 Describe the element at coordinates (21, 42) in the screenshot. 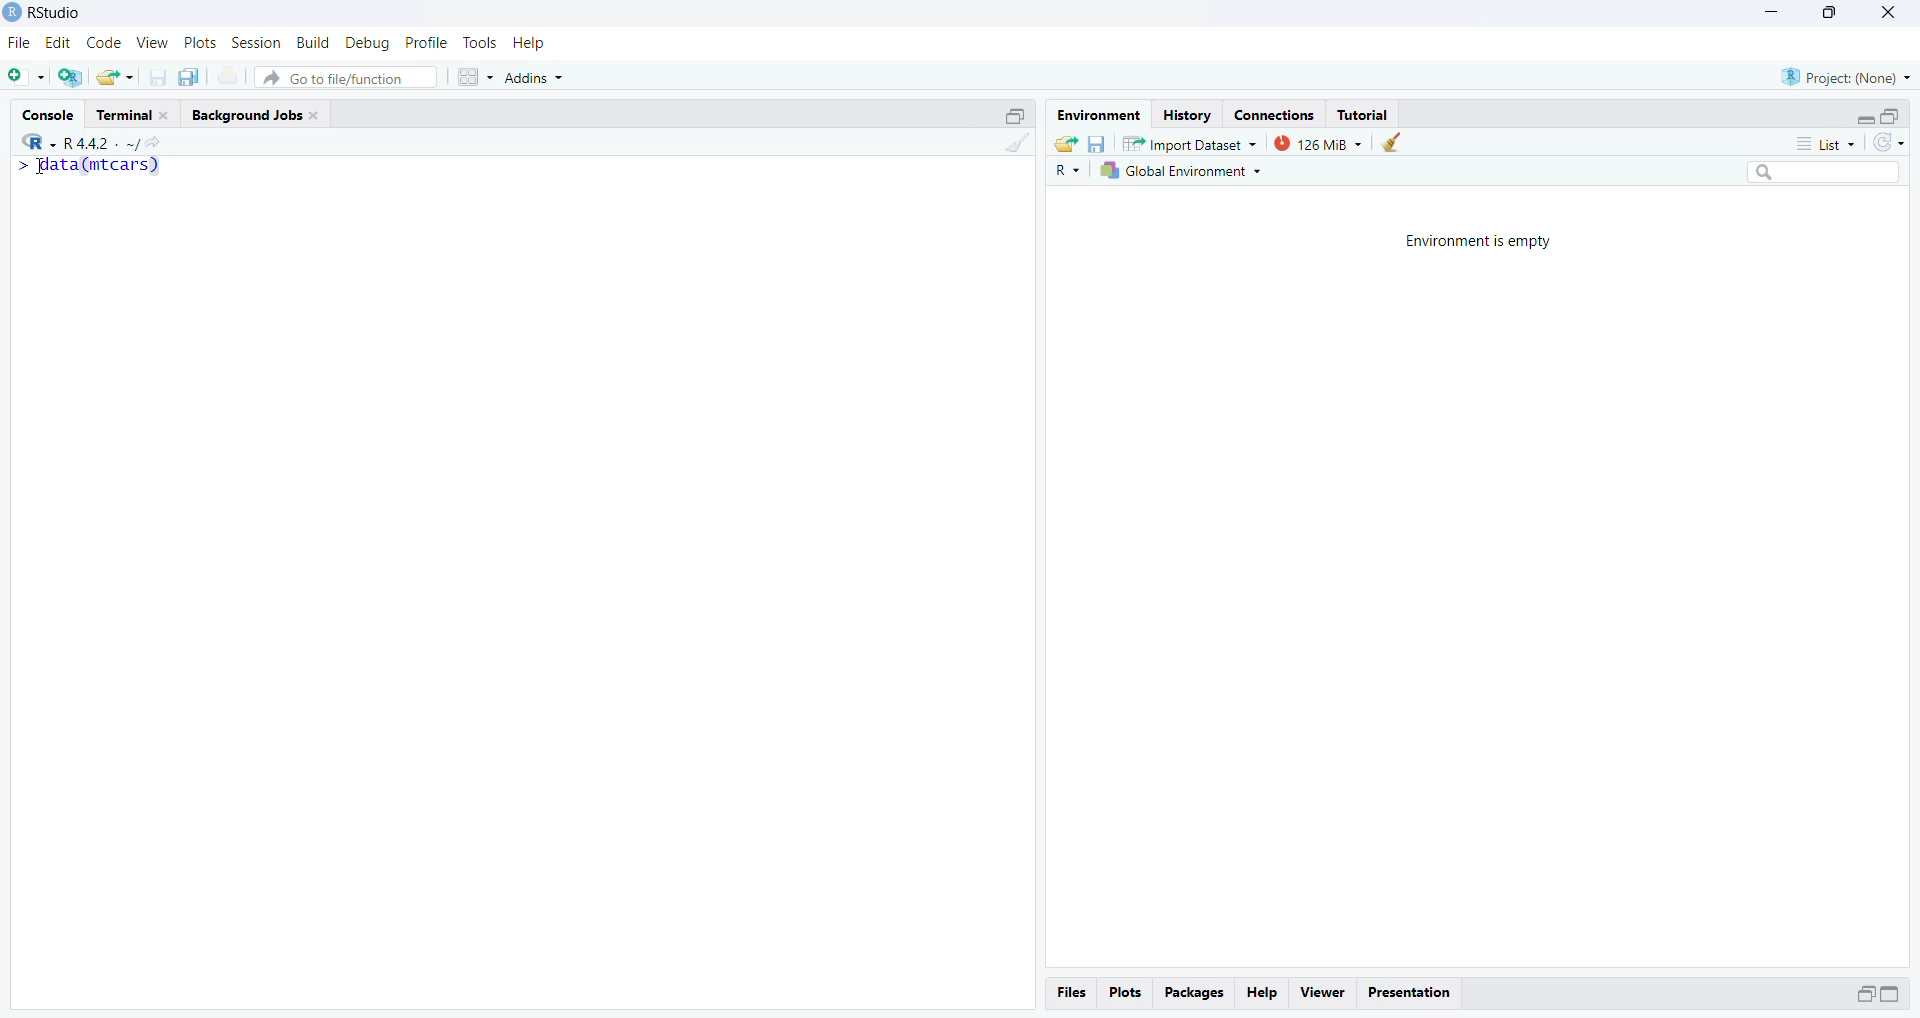

I see `File` at that location.